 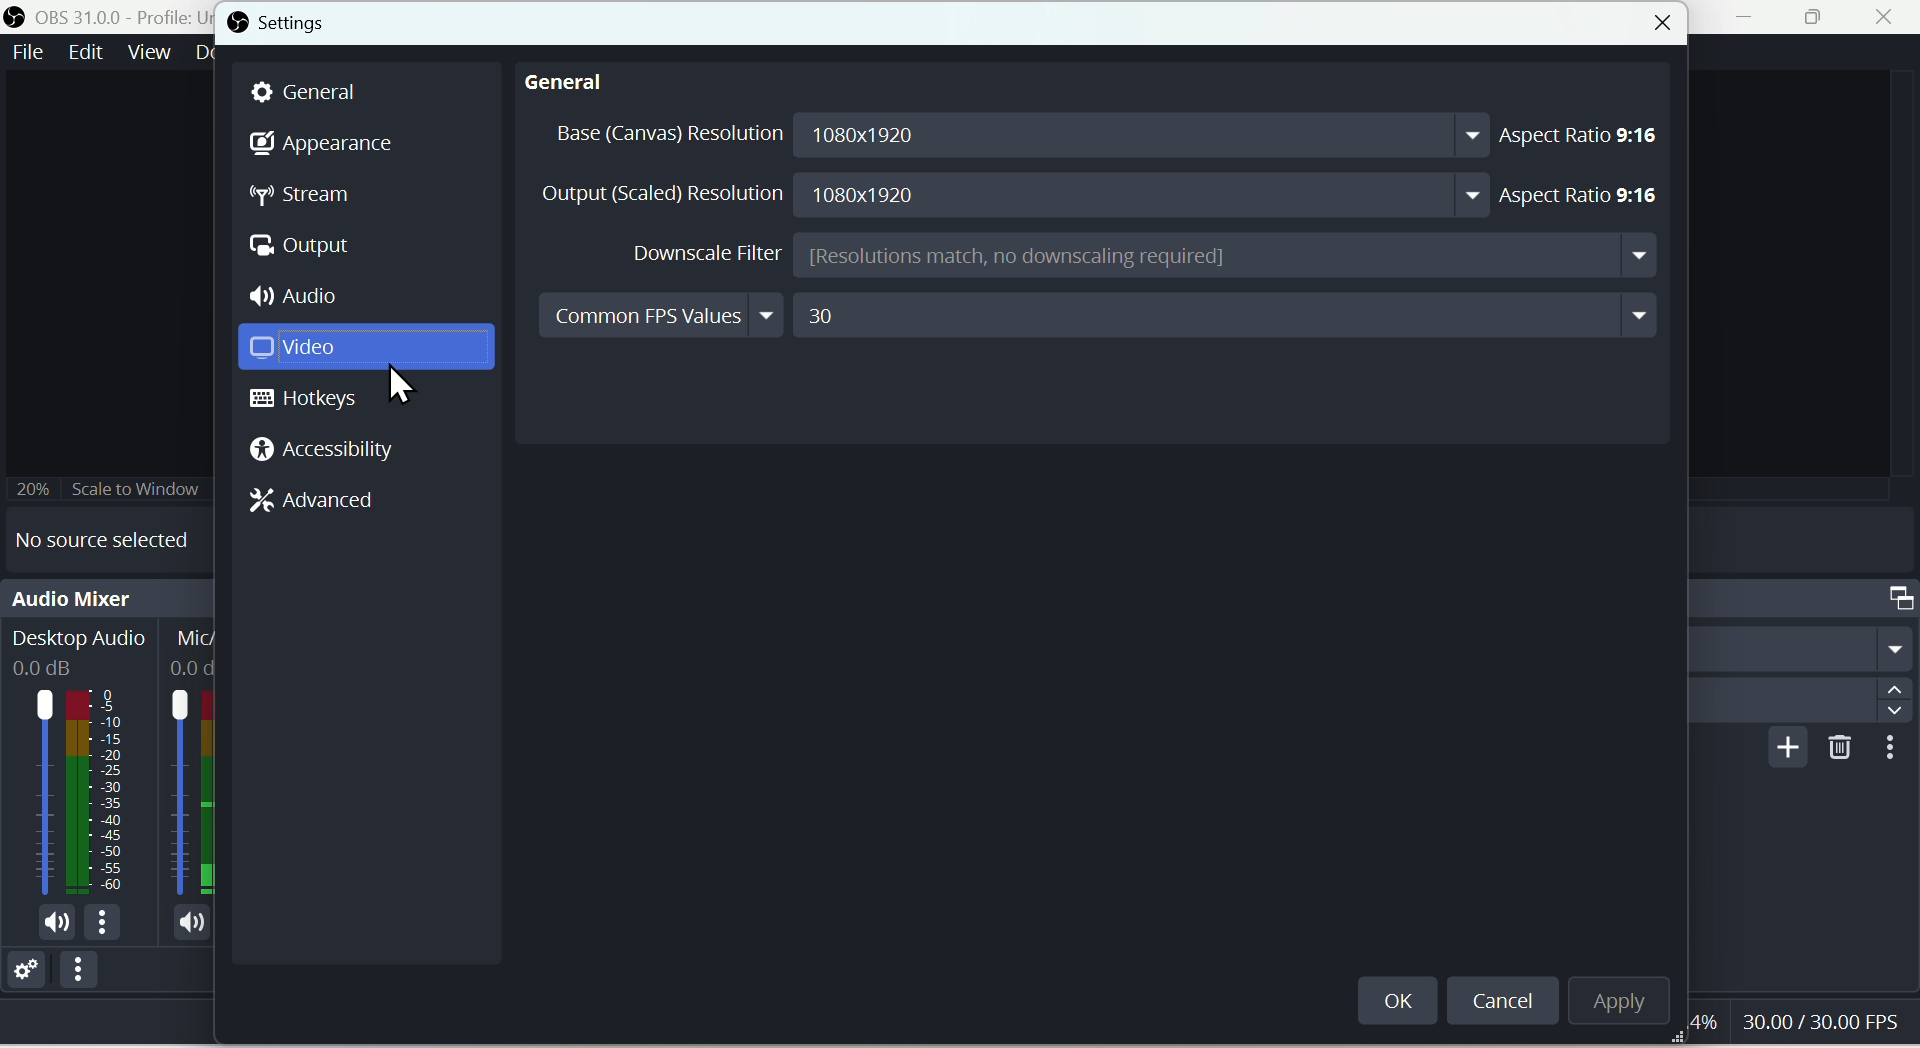 I want to click on Base resolution, so click(x=1013, y=136).